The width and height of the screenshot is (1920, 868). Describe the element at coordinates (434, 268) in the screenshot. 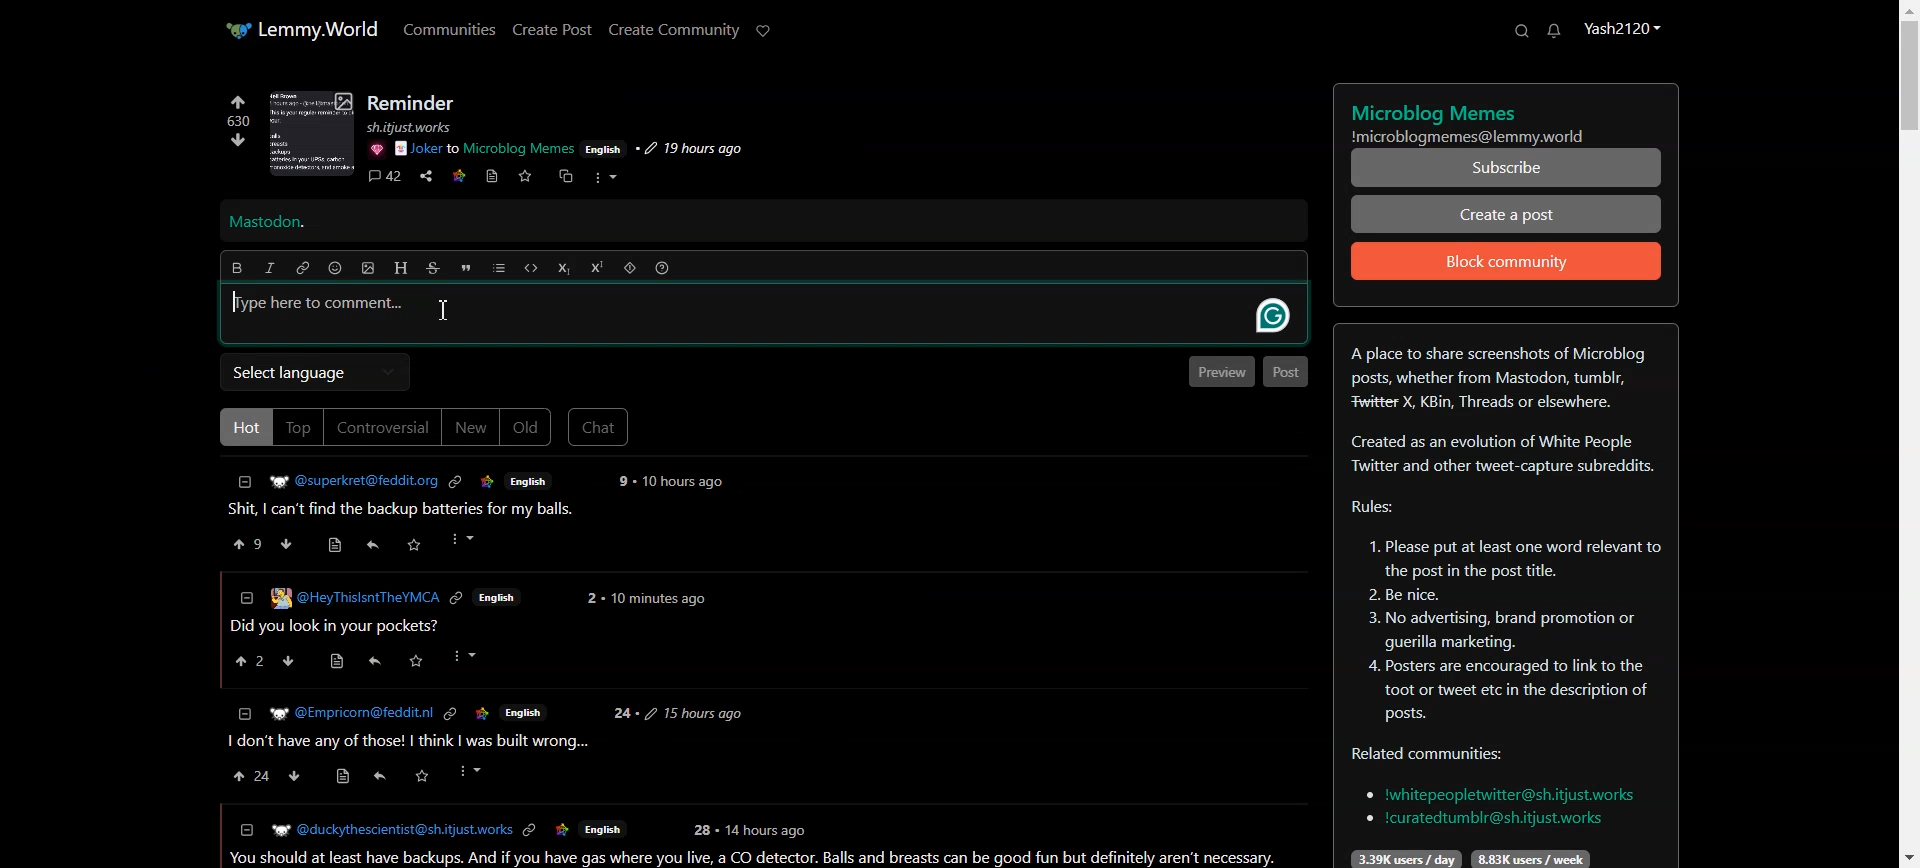

I see `Strikethrough` at that location.